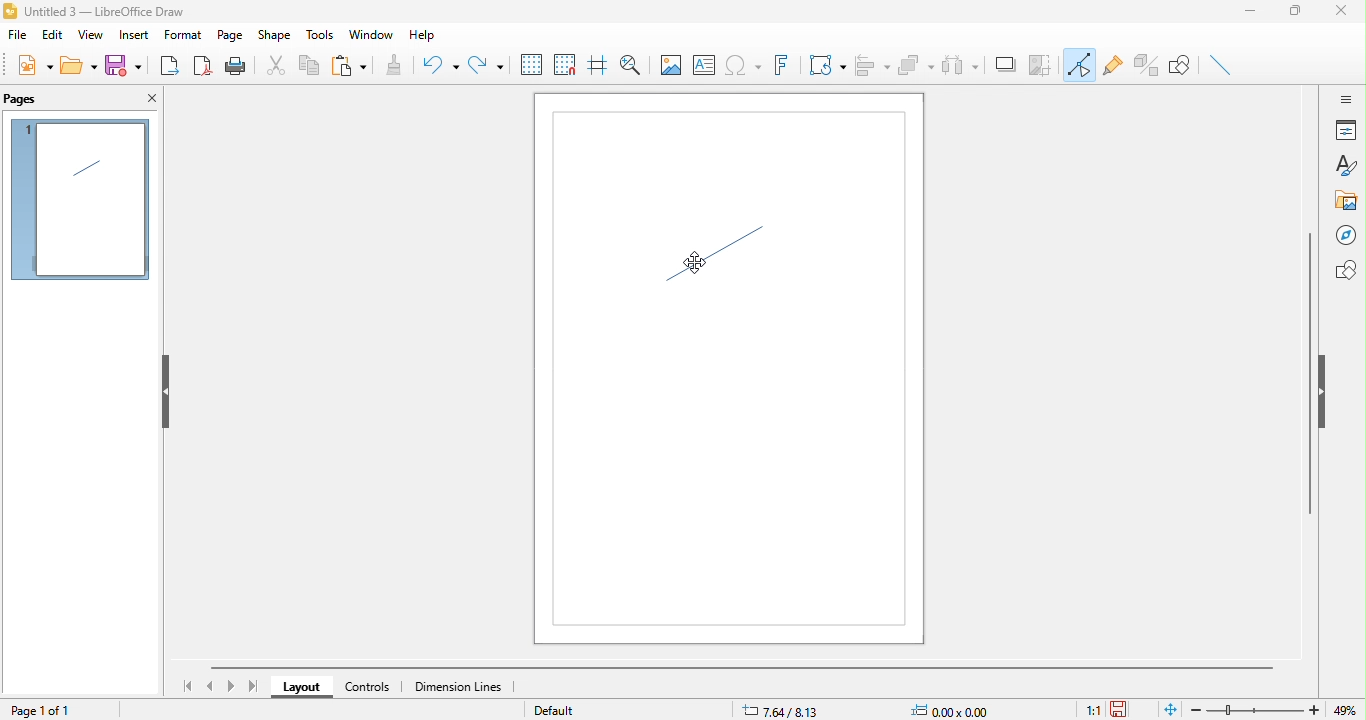 Image resolution: width=1366 pixels, height=720 pixels. Describe the element at coordinates (149, 100) in the screenshot. I see `close` at that location.